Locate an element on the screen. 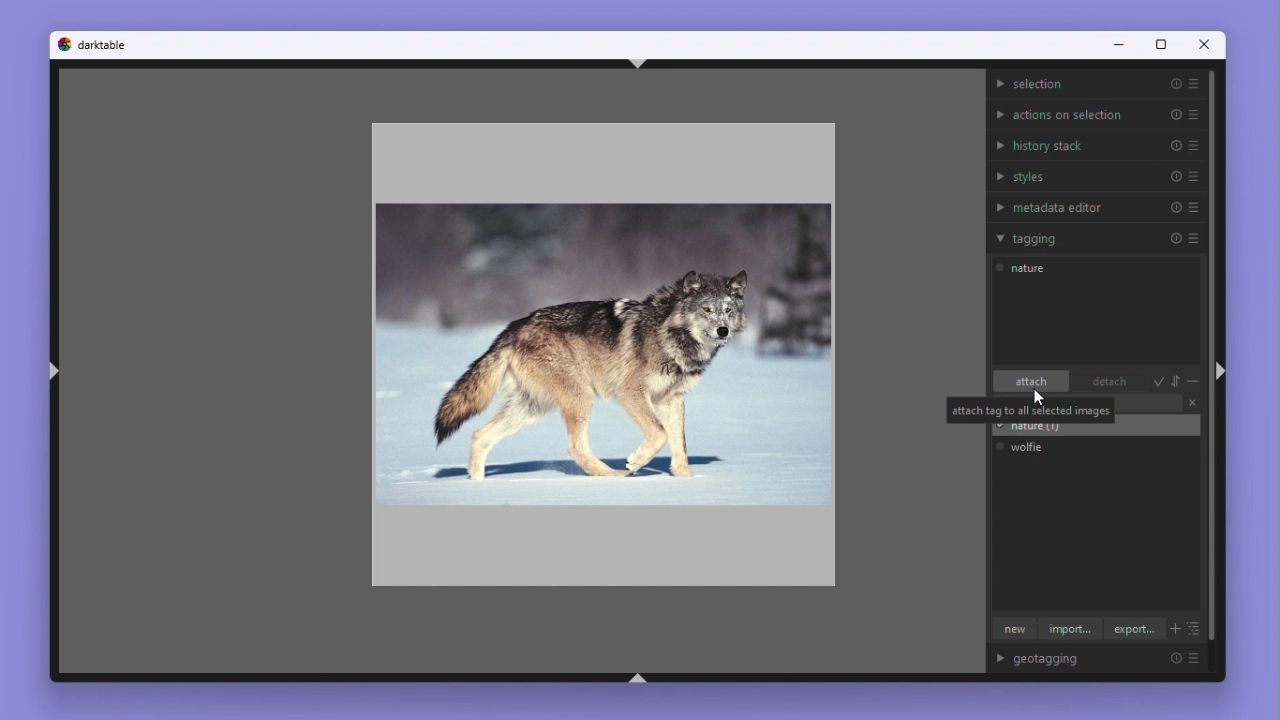  mouse pointer is located at coordinates (1041, 399).